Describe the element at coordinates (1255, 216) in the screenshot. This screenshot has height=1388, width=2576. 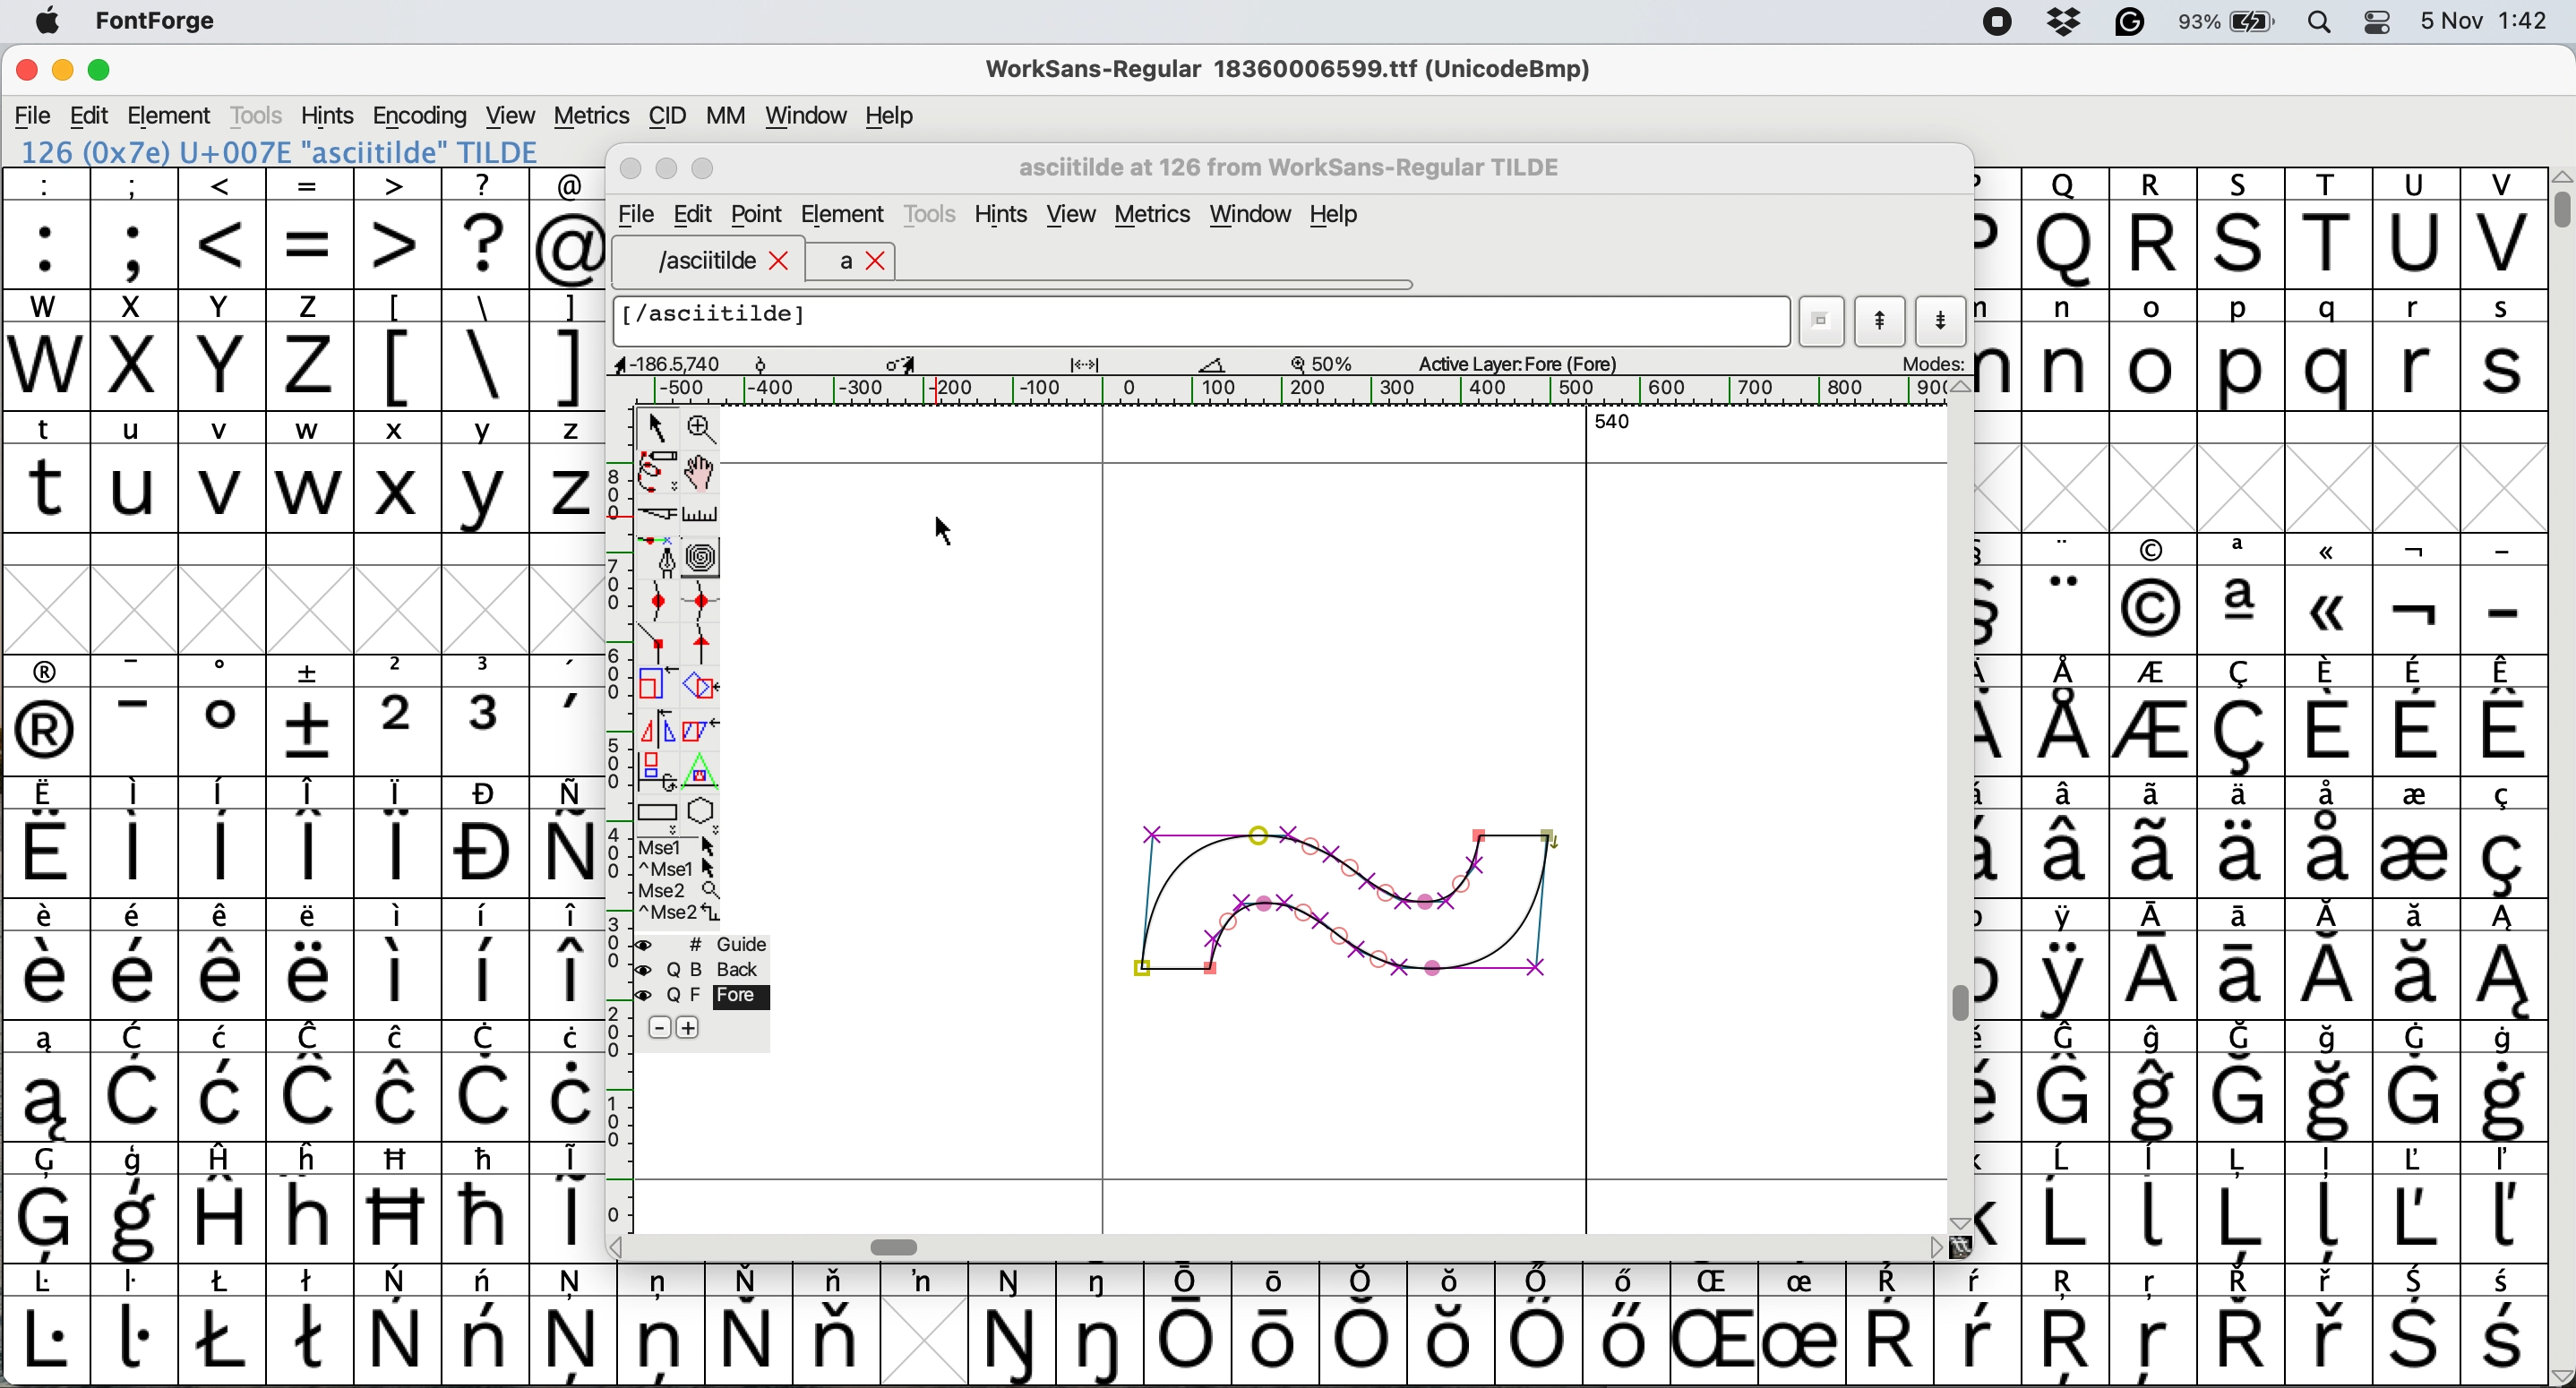
I see `window` at that location.